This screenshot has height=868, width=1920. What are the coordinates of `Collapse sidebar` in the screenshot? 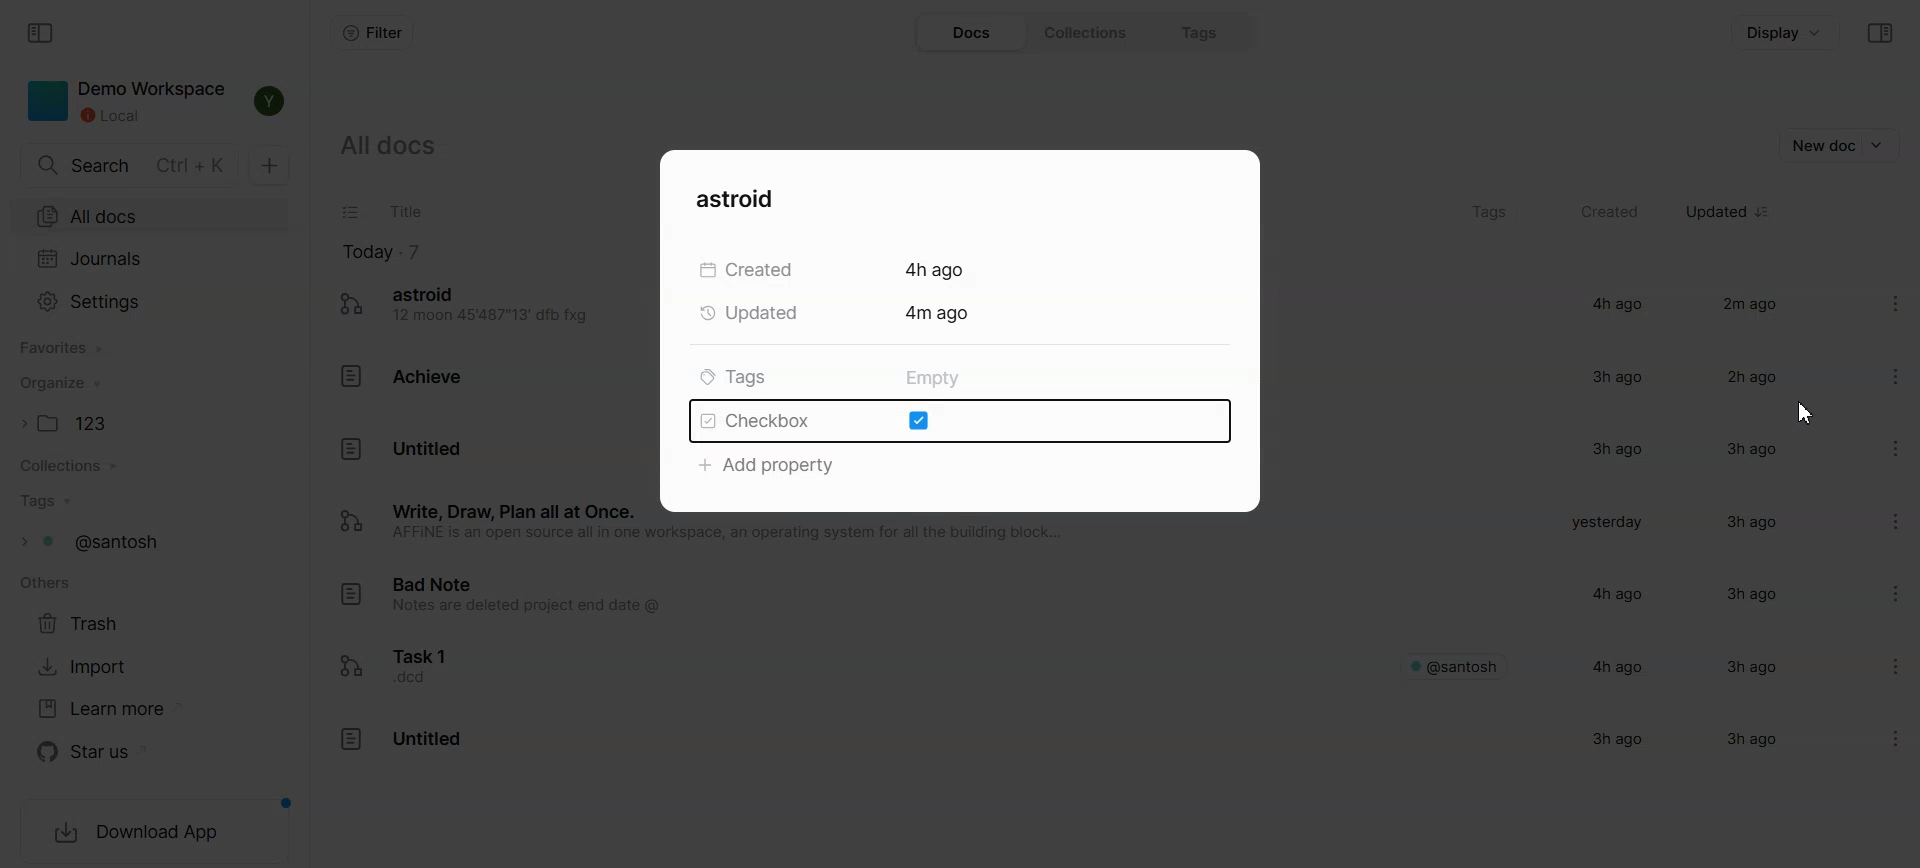 It's located at (1880, 34).